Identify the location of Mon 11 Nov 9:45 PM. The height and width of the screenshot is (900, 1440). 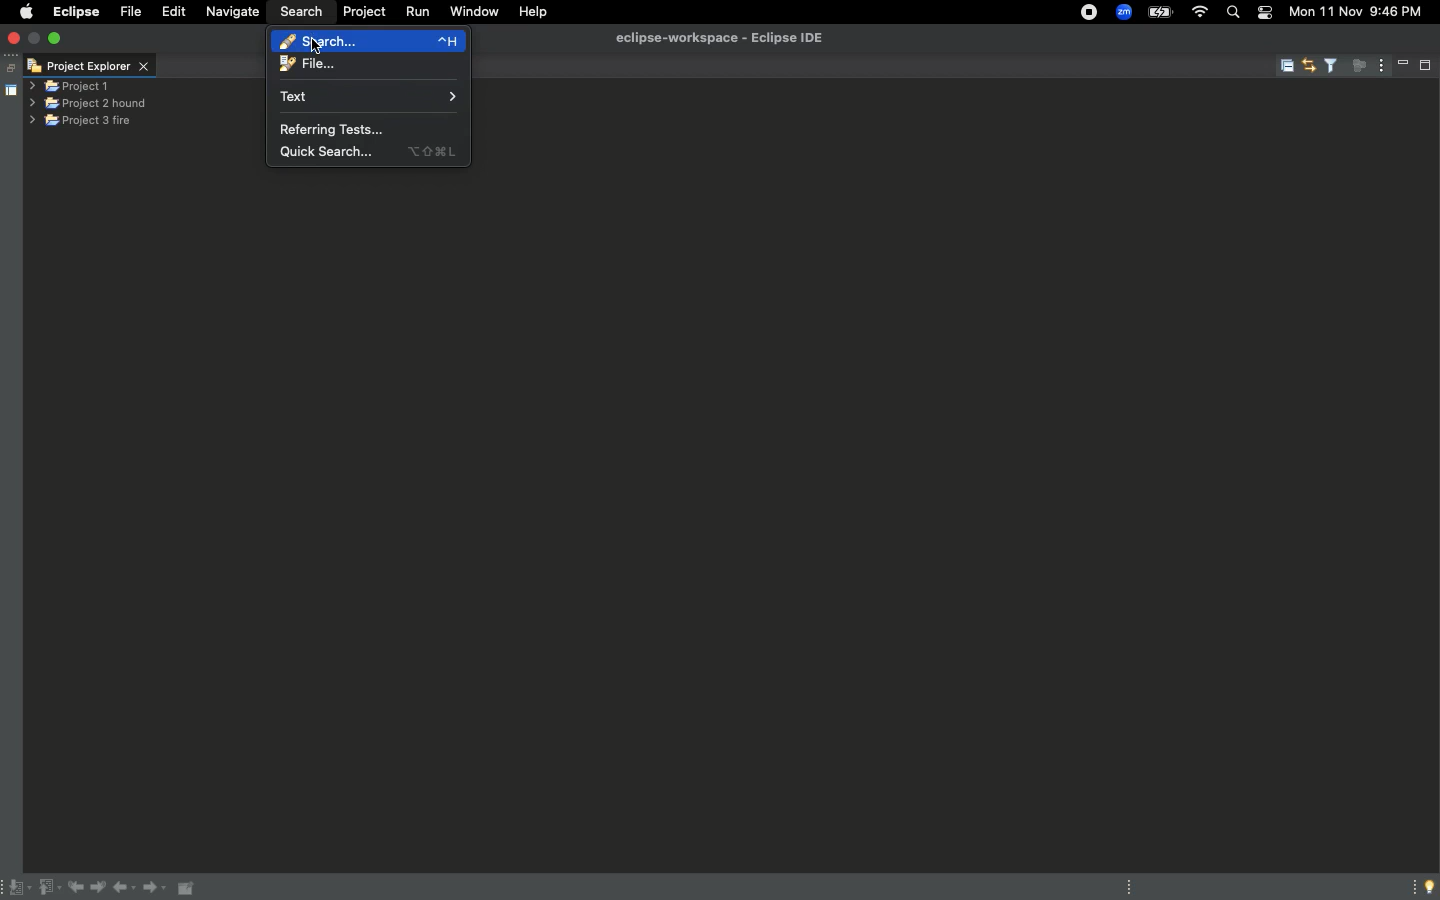
(1362, 11).